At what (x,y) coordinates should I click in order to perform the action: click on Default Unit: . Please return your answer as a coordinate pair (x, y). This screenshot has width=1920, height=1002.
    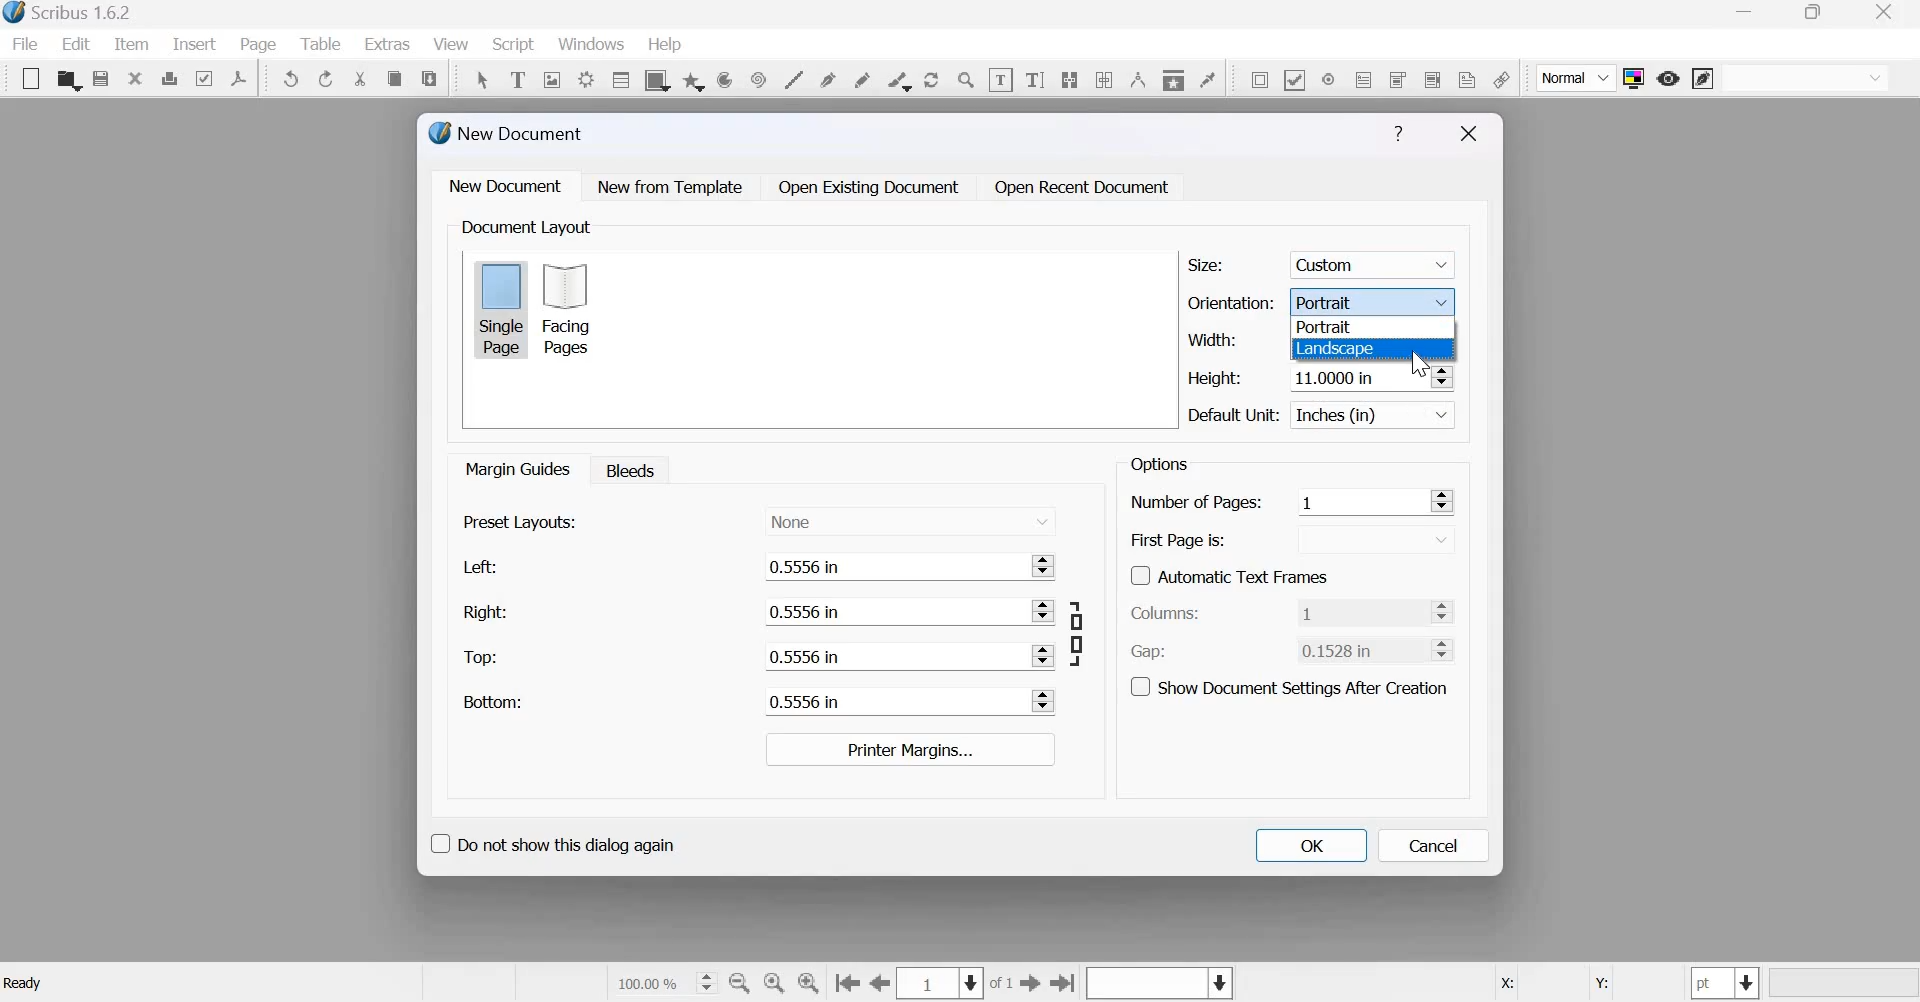
    Looking at the image, I should click on (1234, 416).